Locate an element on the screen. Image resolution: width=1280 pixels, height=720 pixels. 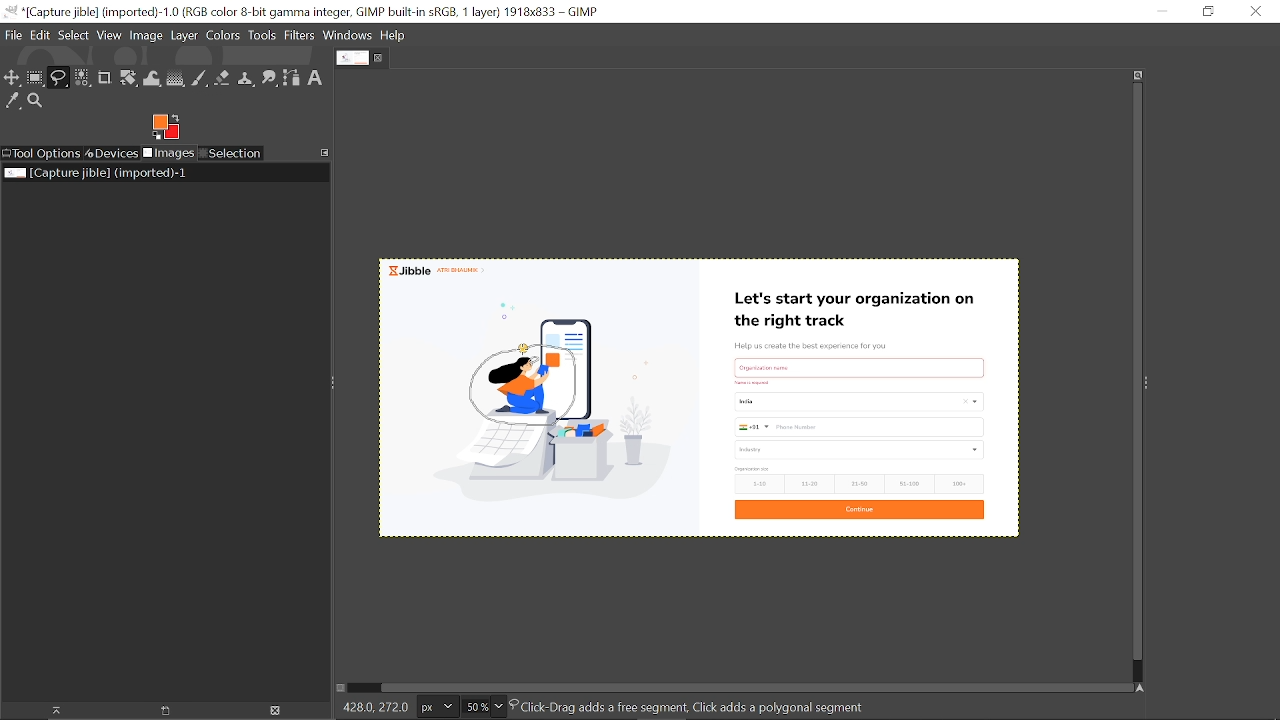
Layer is located at coordinates (184, 37).